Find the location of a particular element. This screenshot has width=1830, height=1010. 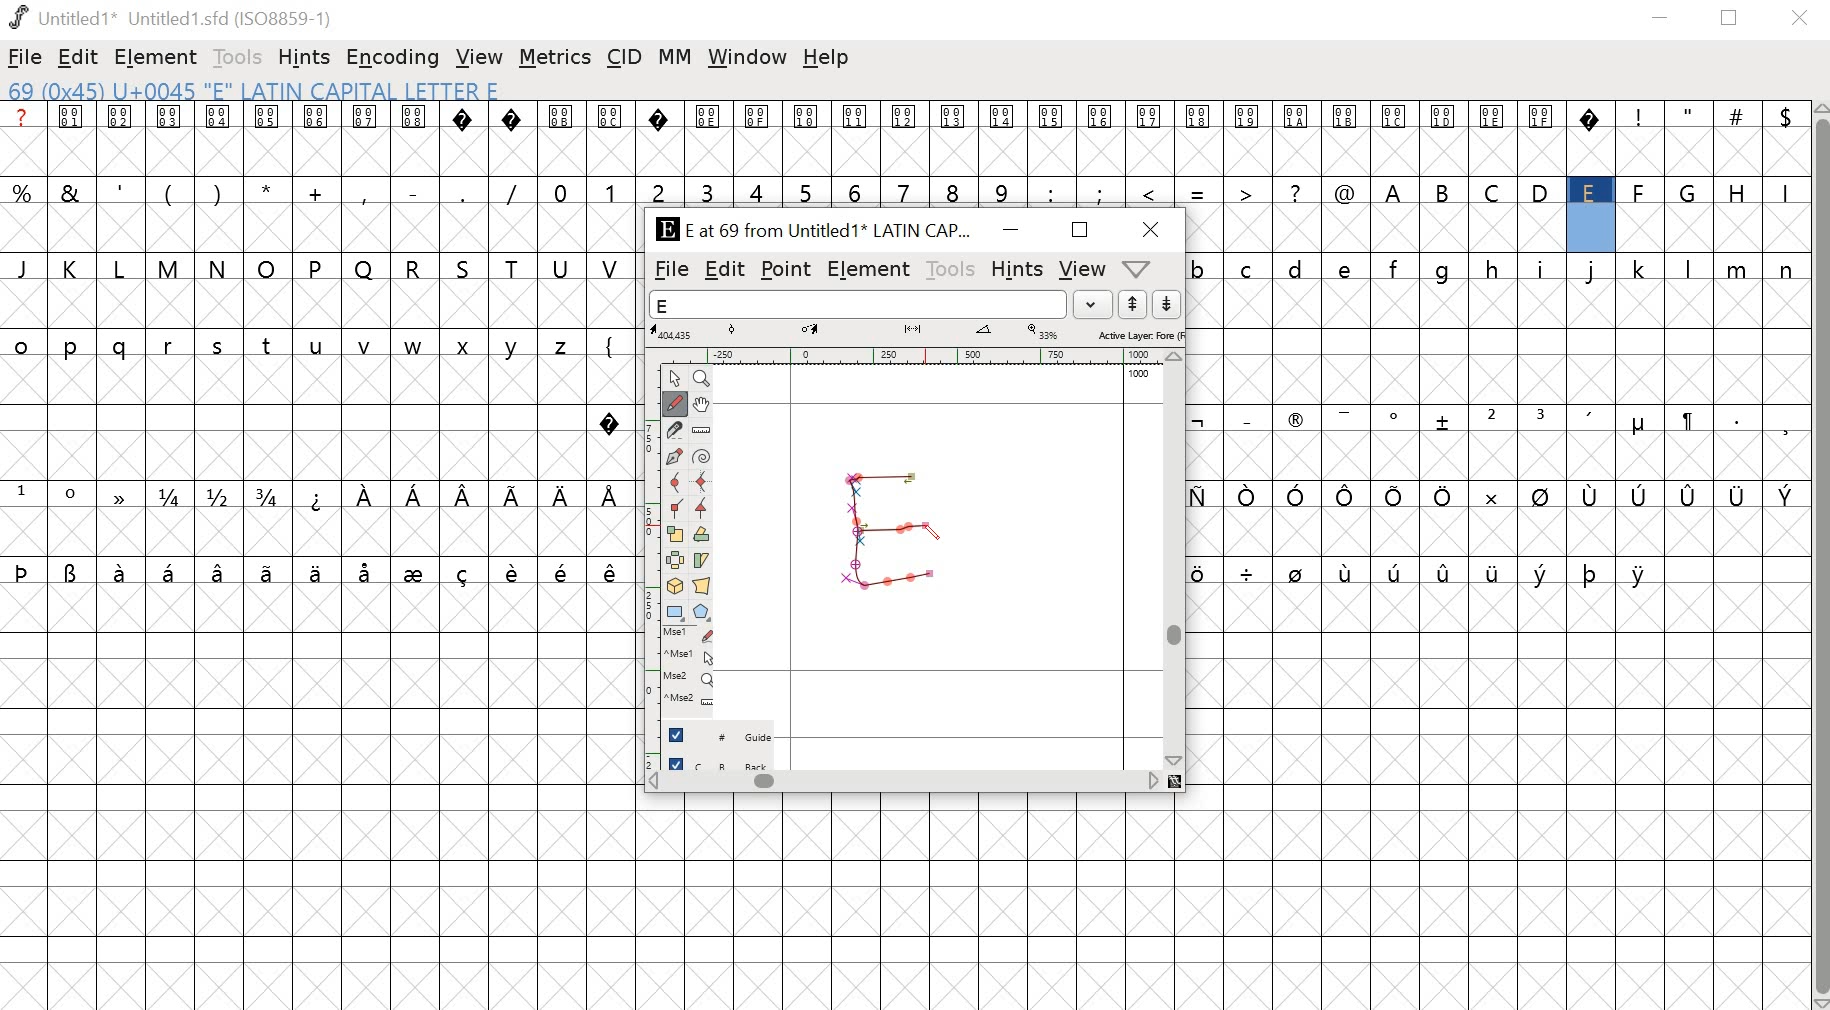

MM is located at coordinates (675, 58).